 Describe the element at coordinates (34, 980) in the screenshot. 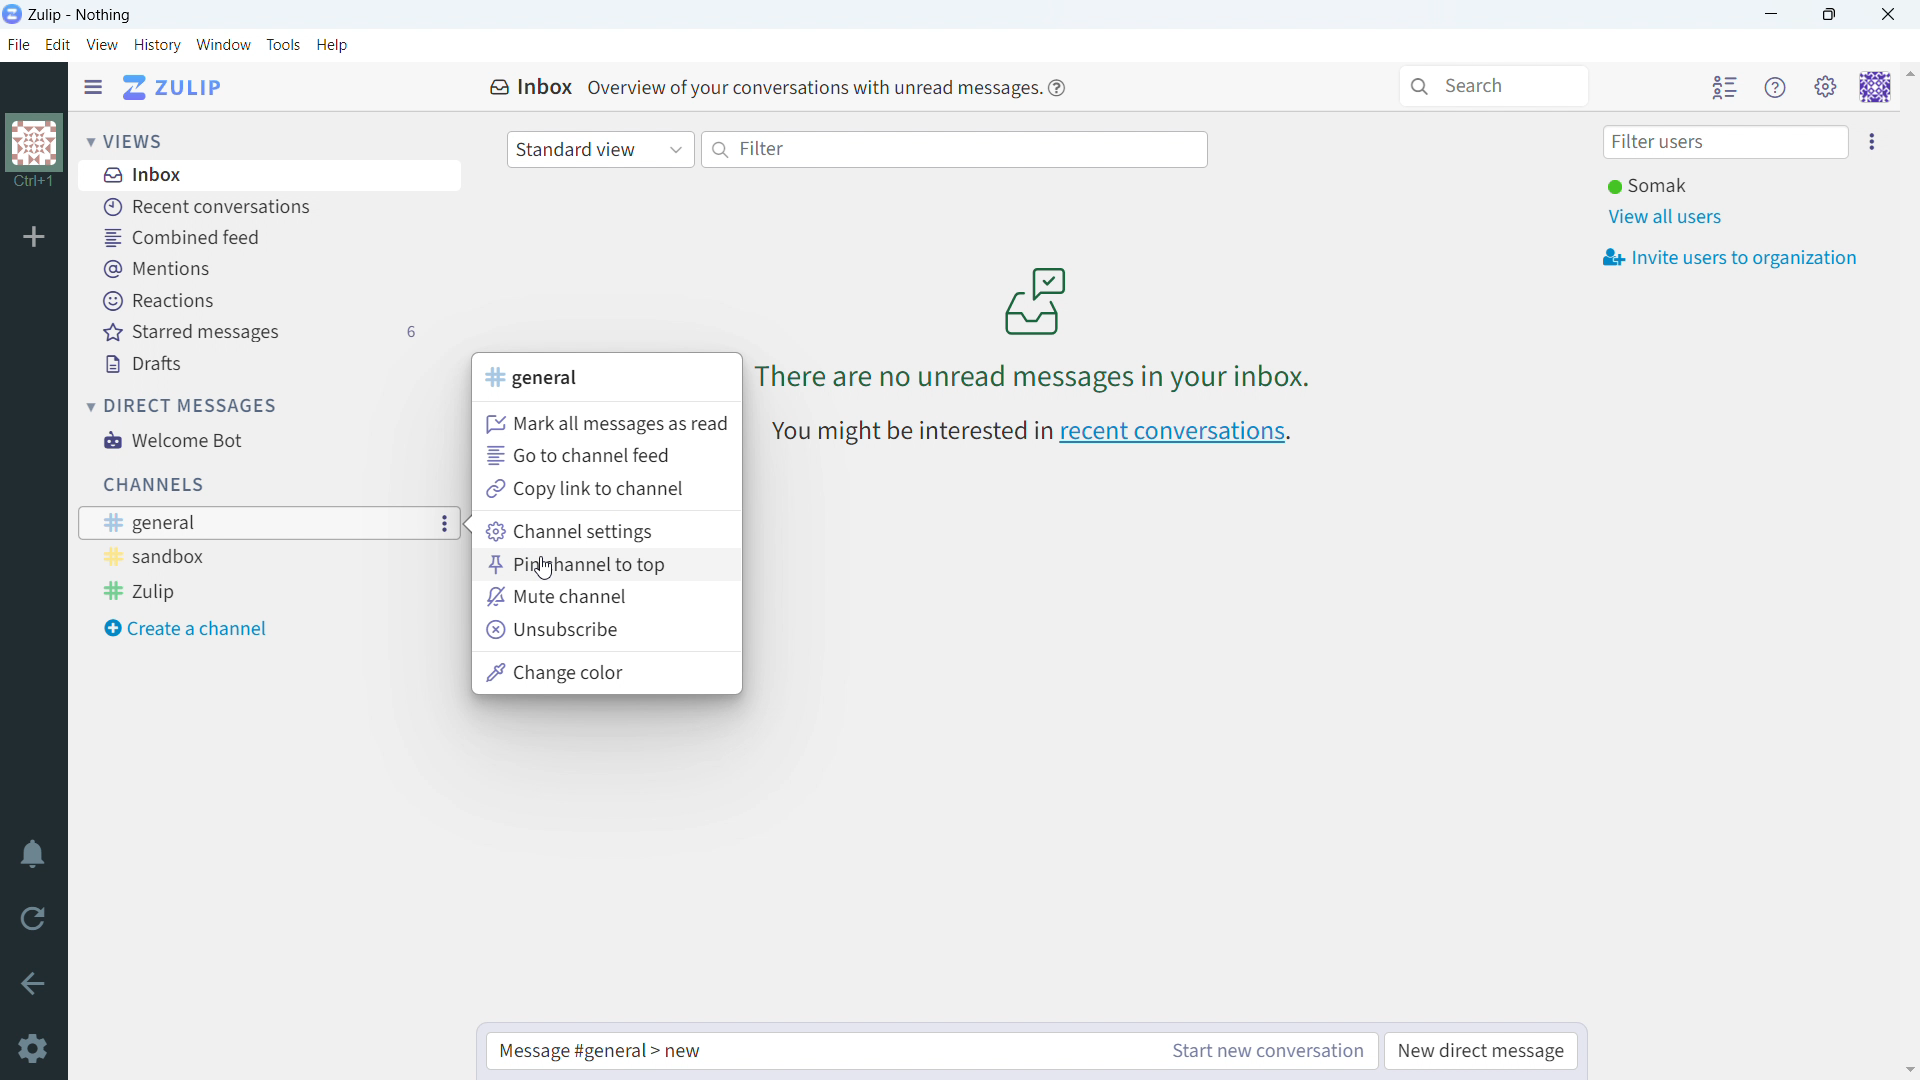

I see `go back` at that location.